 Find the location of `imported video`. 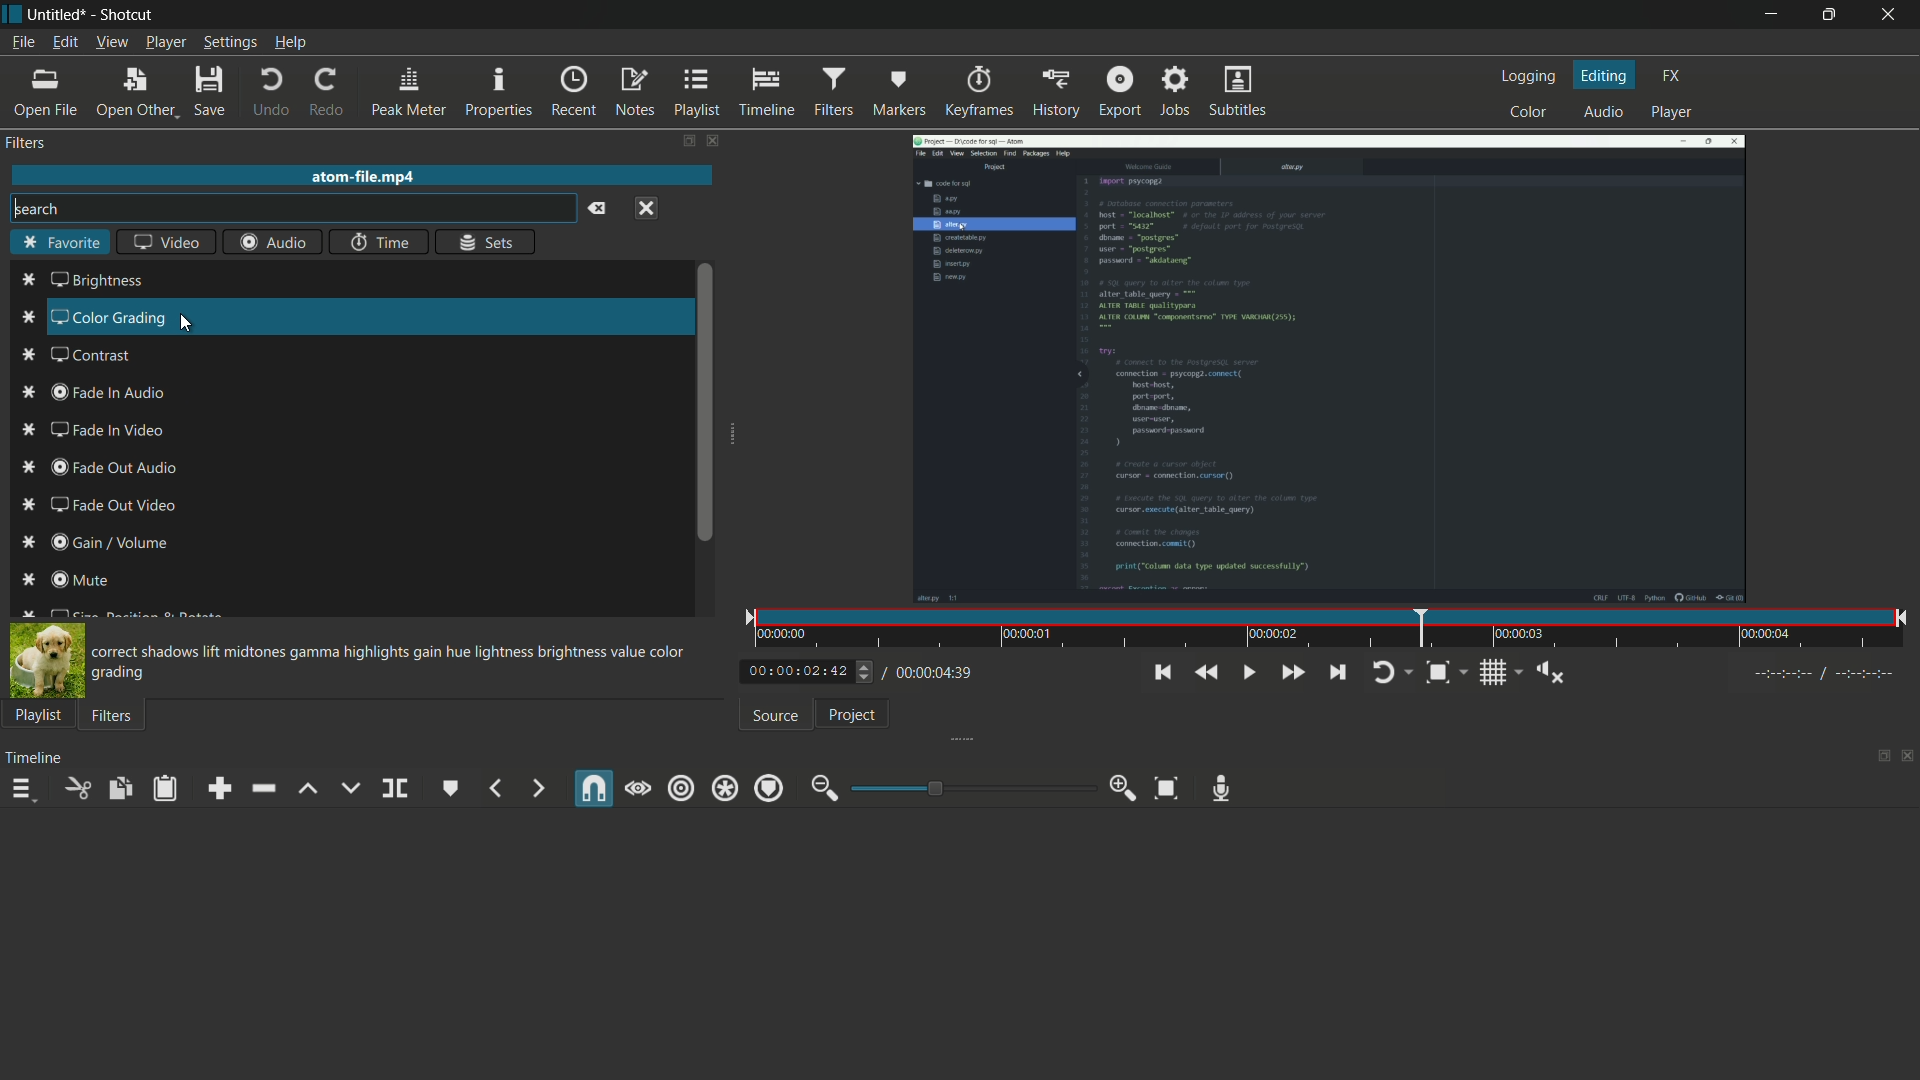

imported video is located at coordinates (1328, 368).